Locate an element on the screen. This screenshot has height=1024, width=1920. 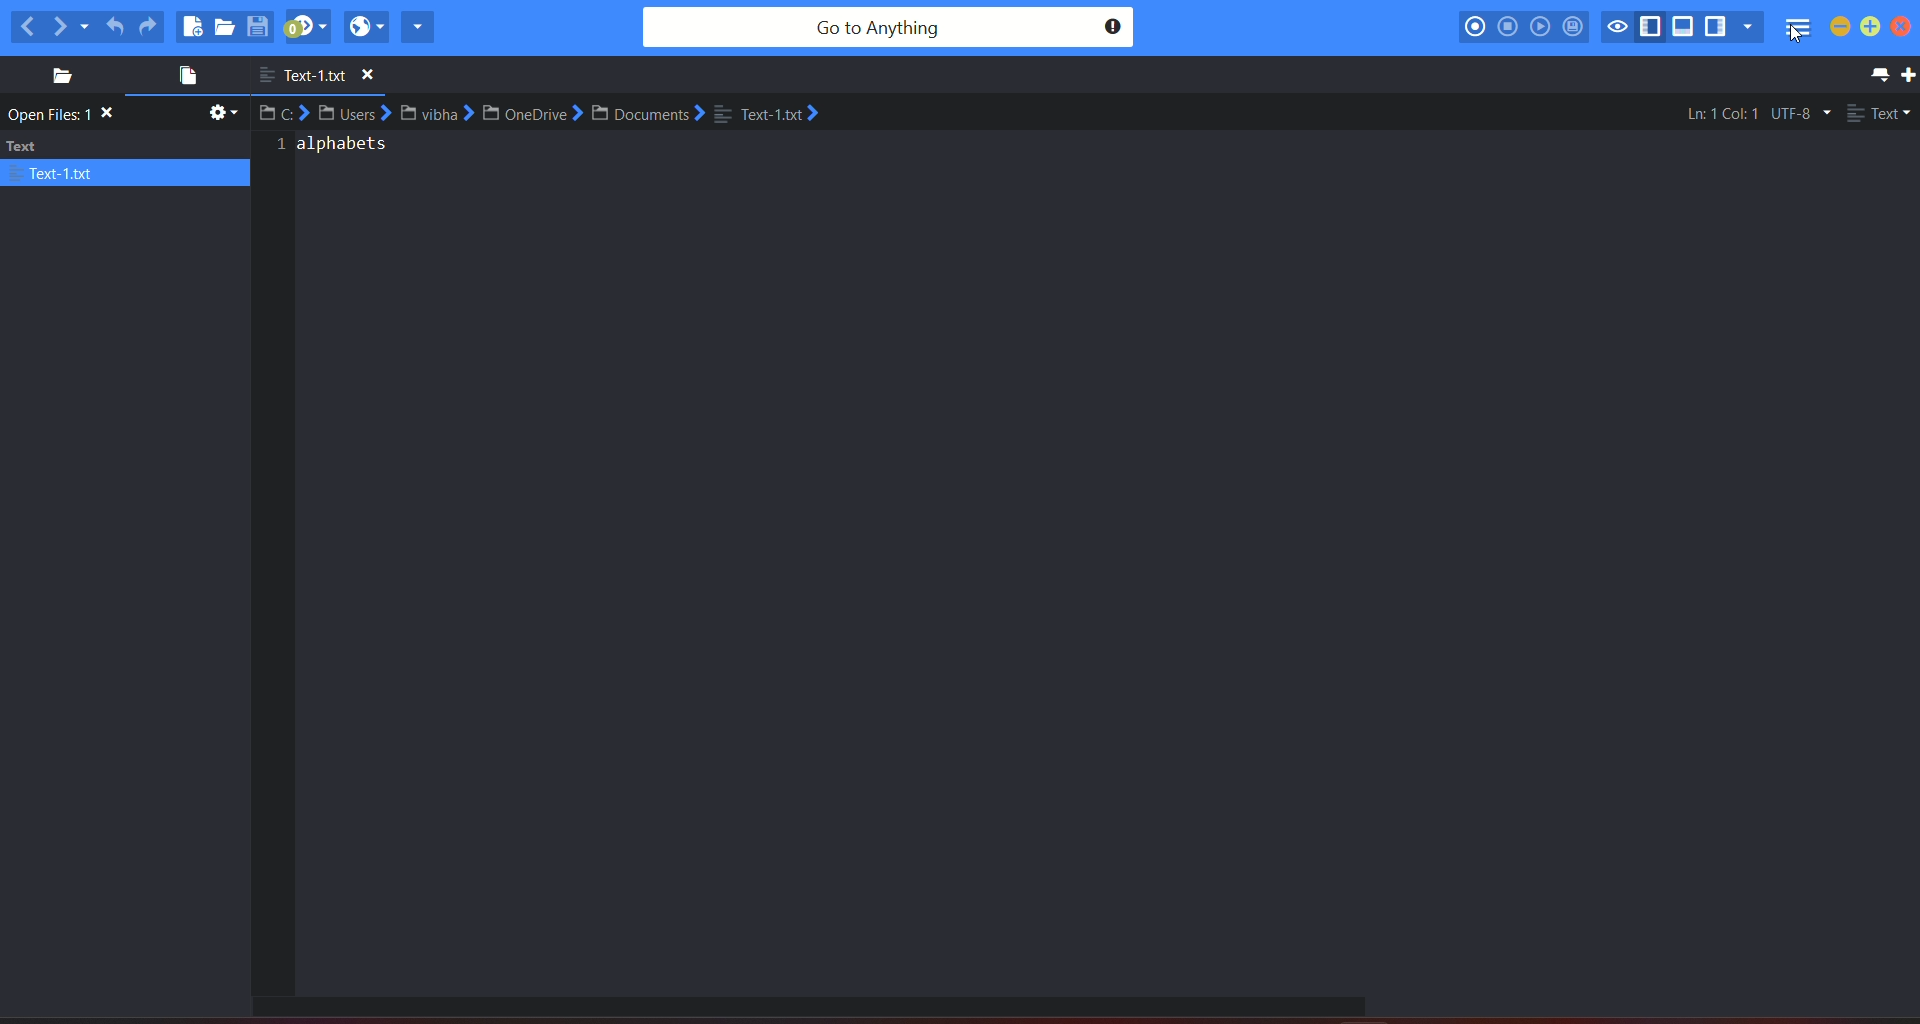
share current file is located at coordinates (418, 26).